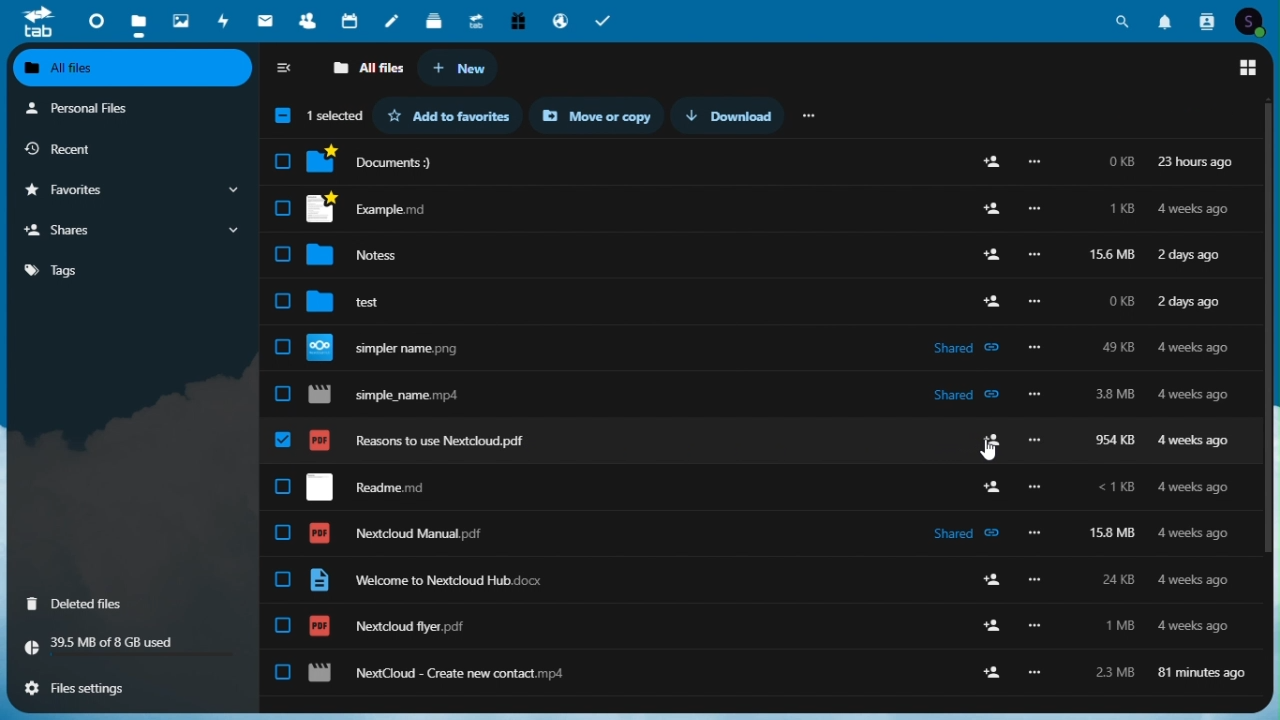 Image resolution: width=1280 pixels, height=720 pixels. Describe the element at coordinates (1248, 69) in the screenshot. I see `switch to grid view` at that location.